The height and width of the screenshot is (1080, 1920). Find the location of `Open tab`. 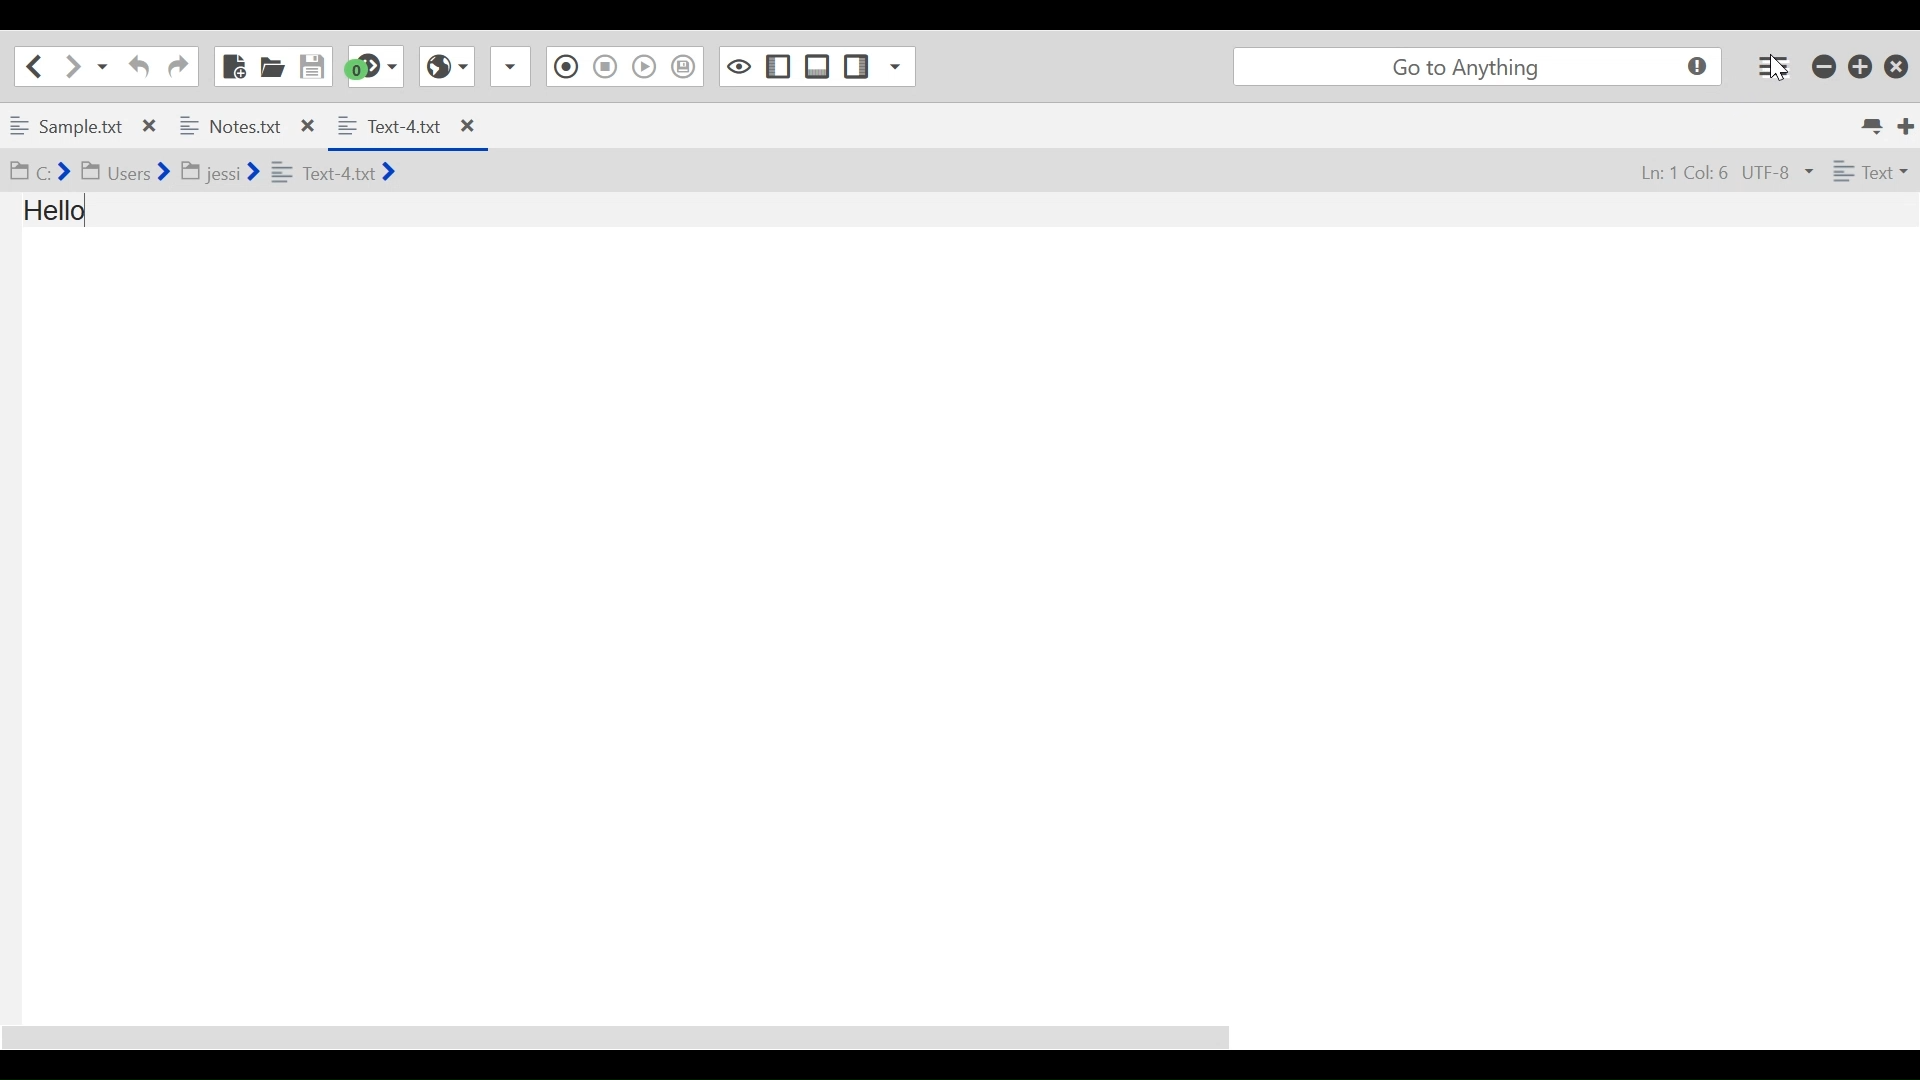

Open tab is located at coordinates (163, 128).